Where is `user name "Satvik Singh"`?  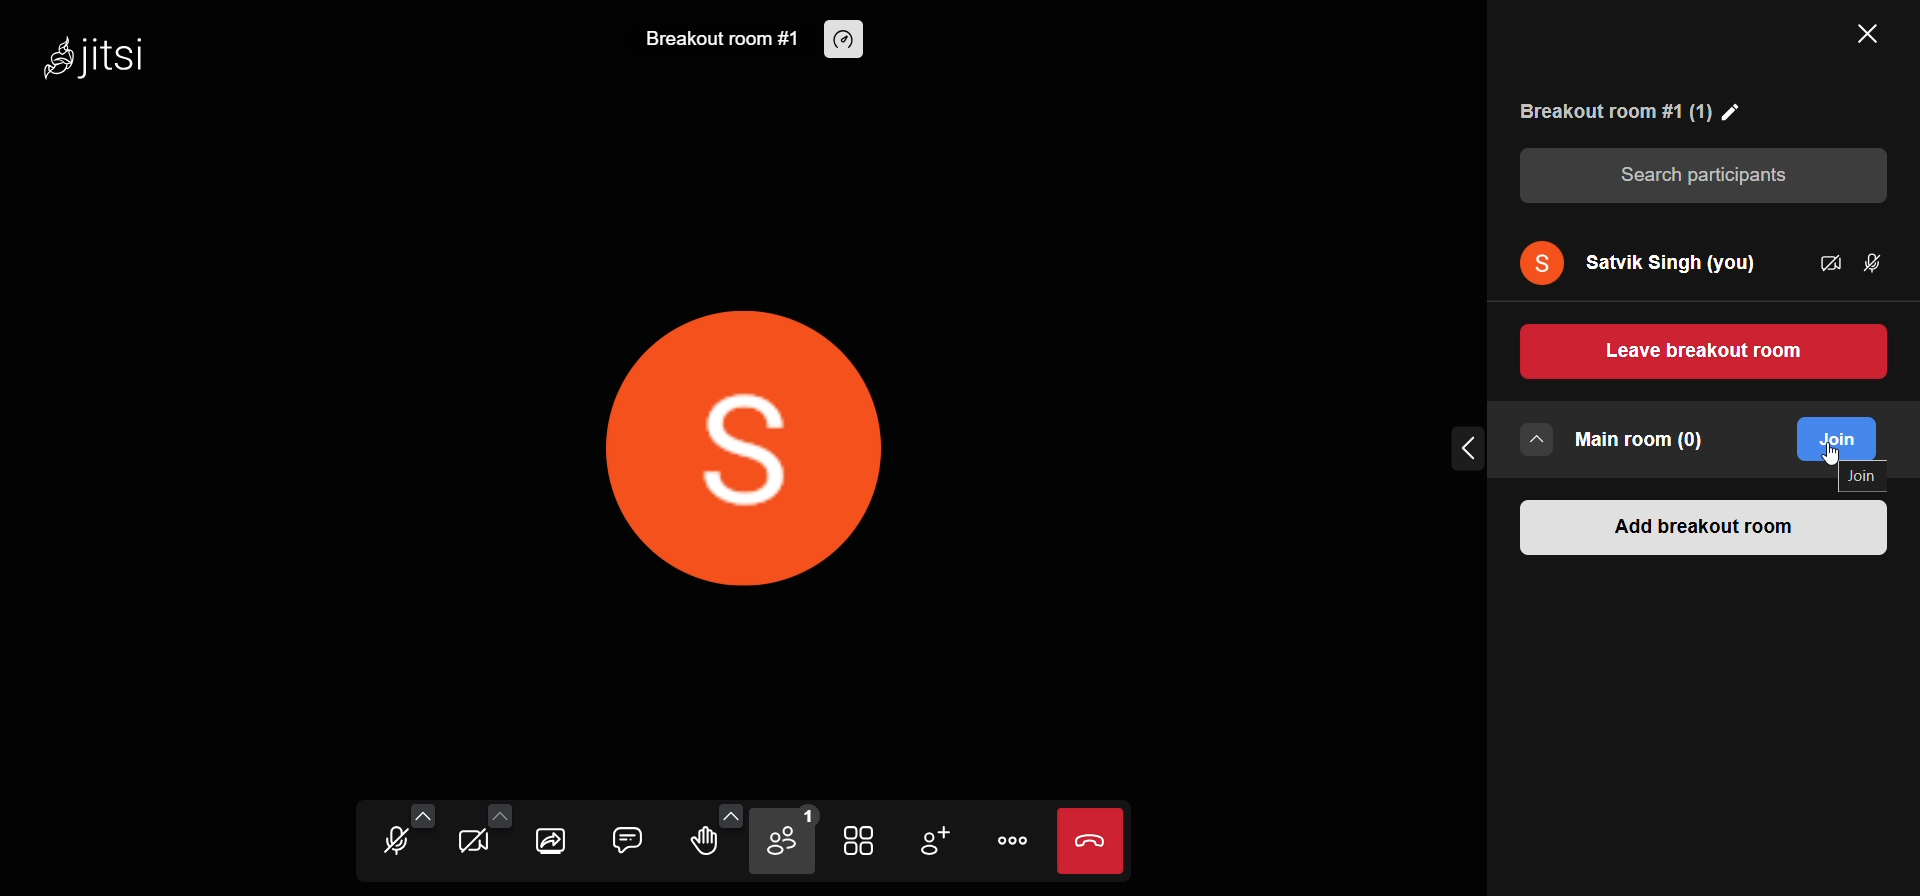 user name "Satvik Singh" is located at coordinates (1674, 261).